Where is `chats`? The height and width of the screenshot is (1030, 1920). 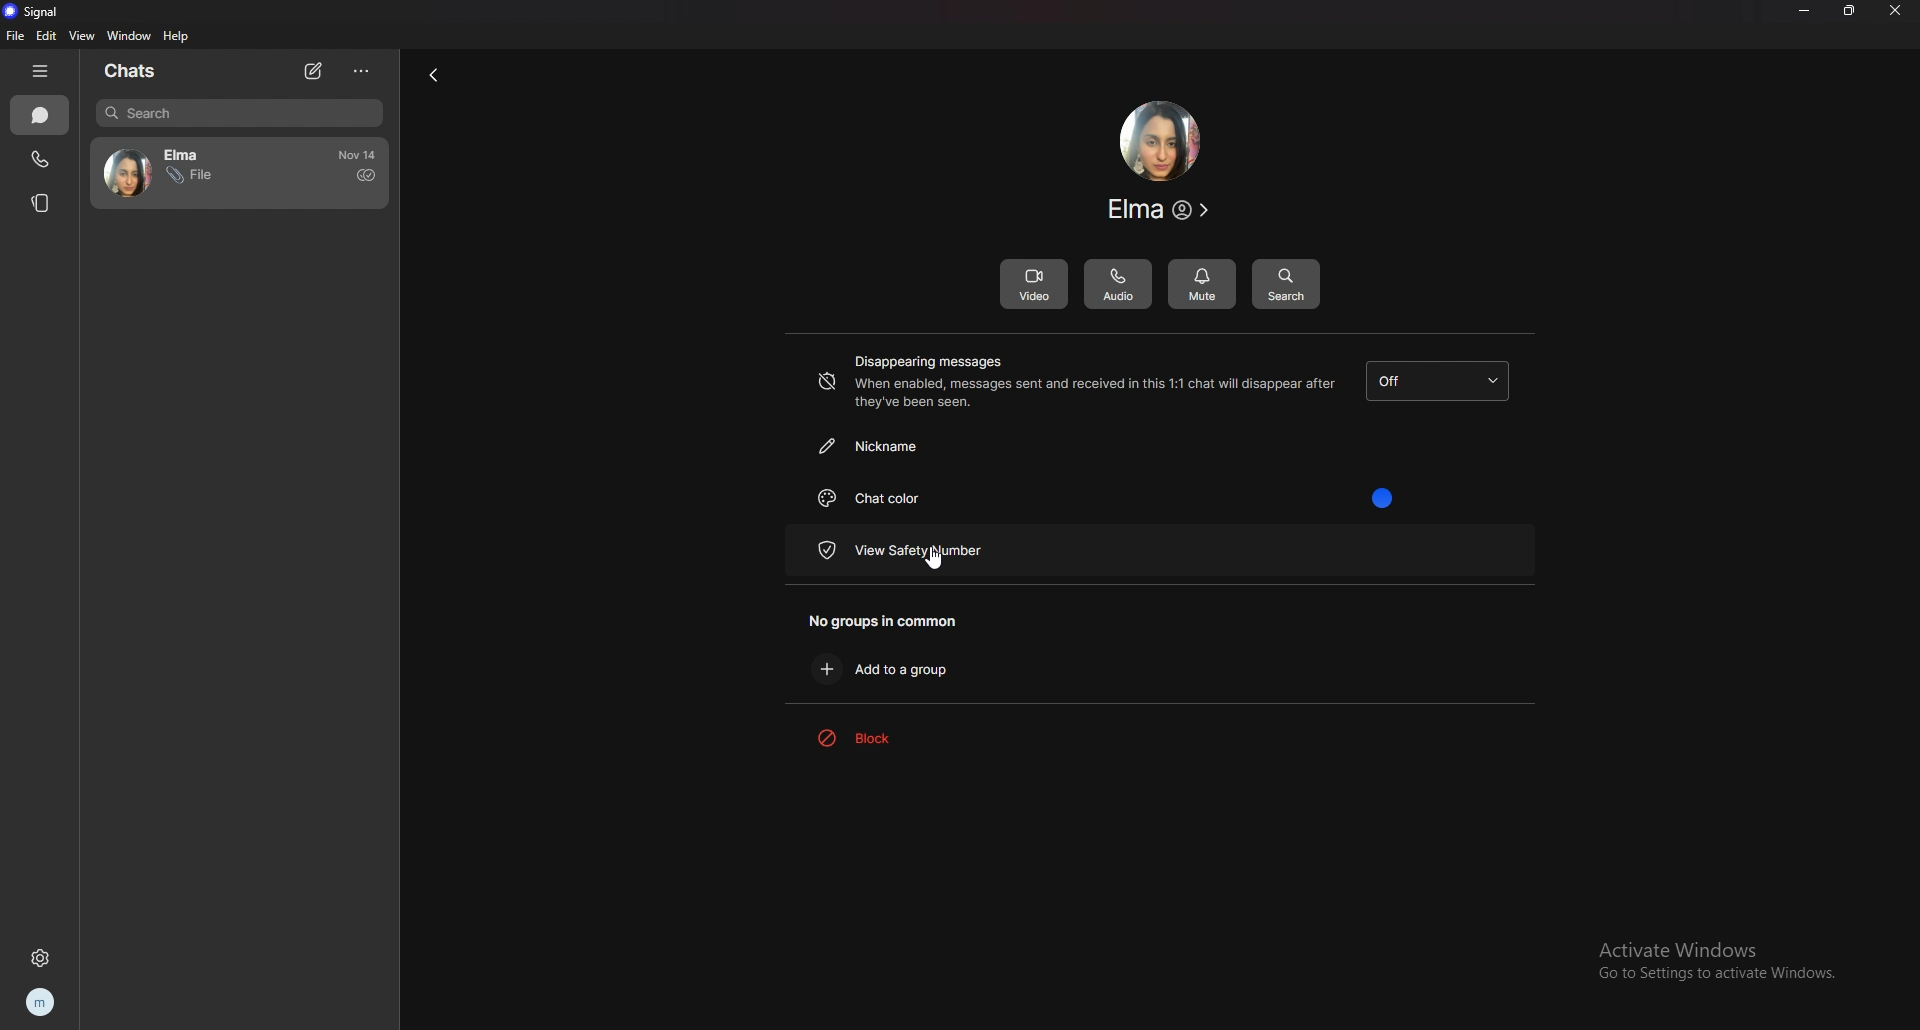
chats is located at coordinates (40, 115).